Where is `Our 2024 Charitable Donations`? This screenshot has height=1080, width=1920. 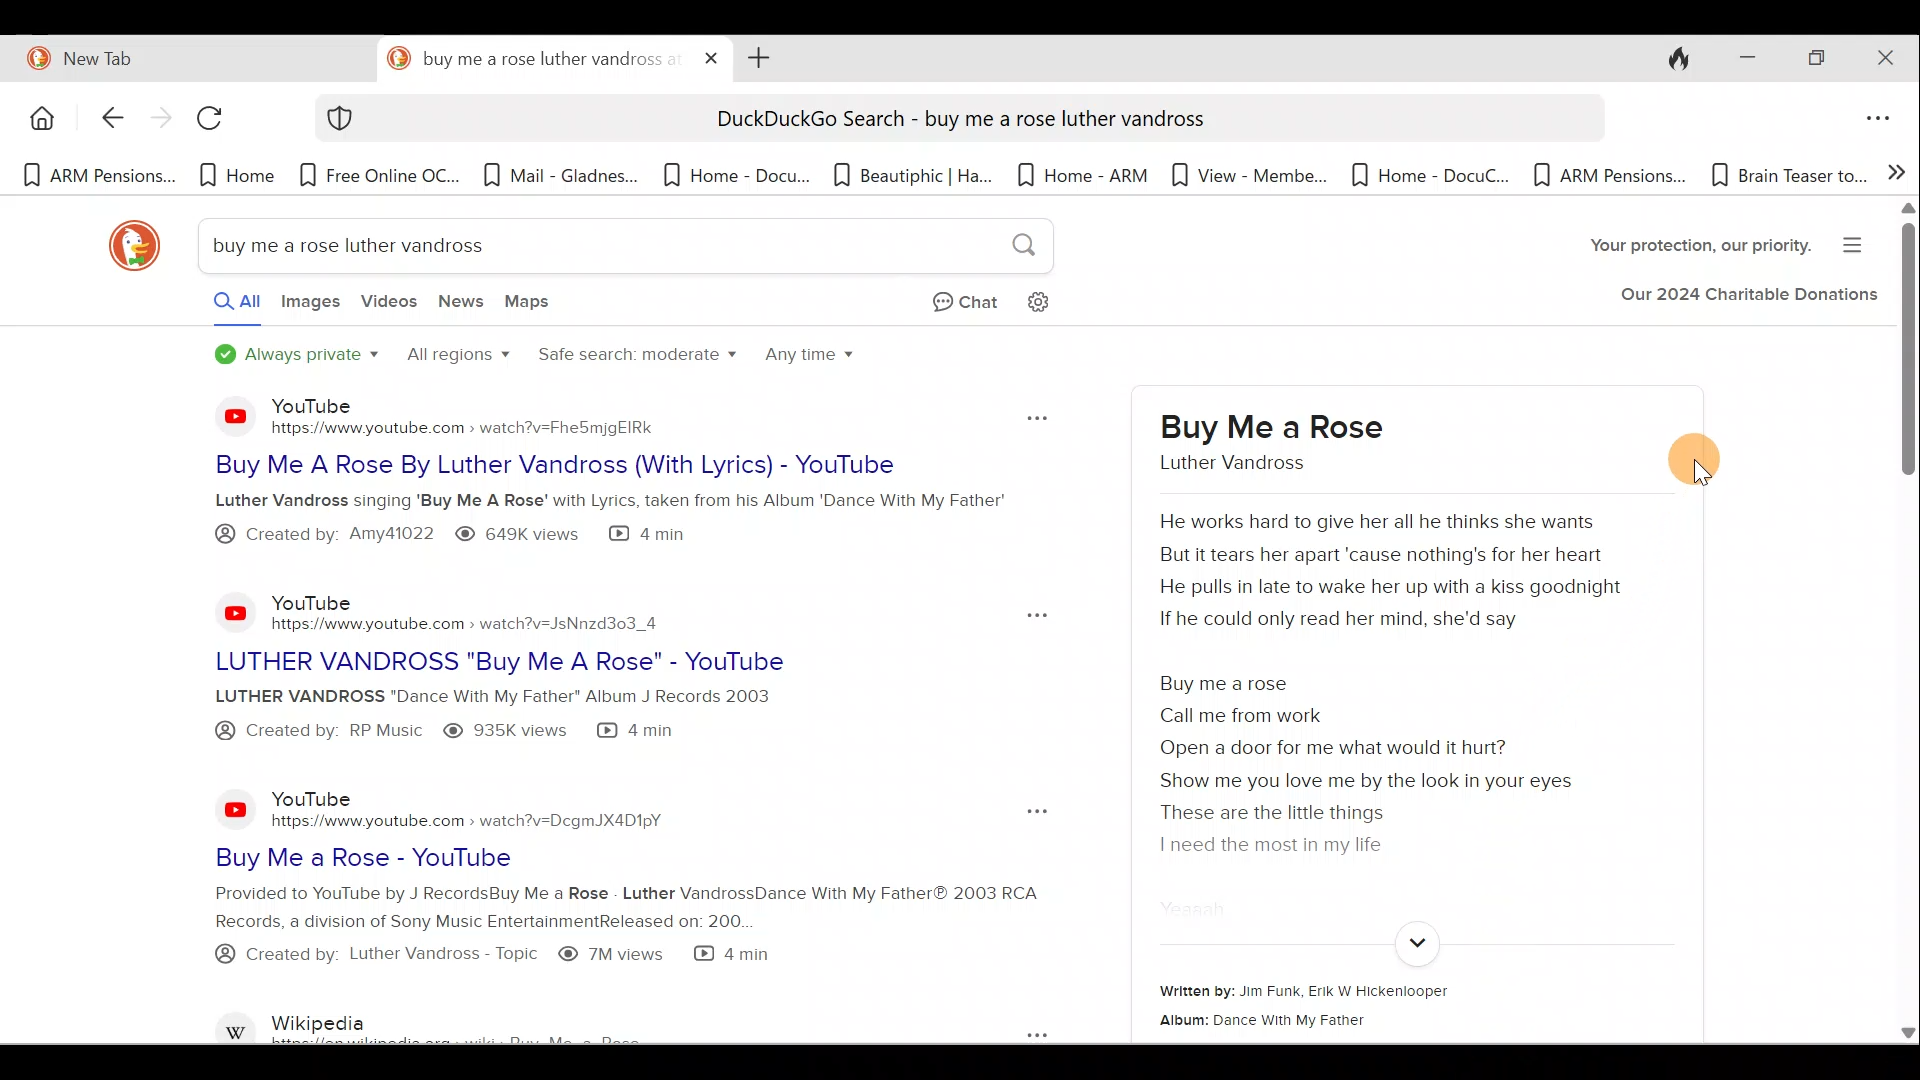
Our 2024 Charitable Donations is located at coordinates (1748, 299).